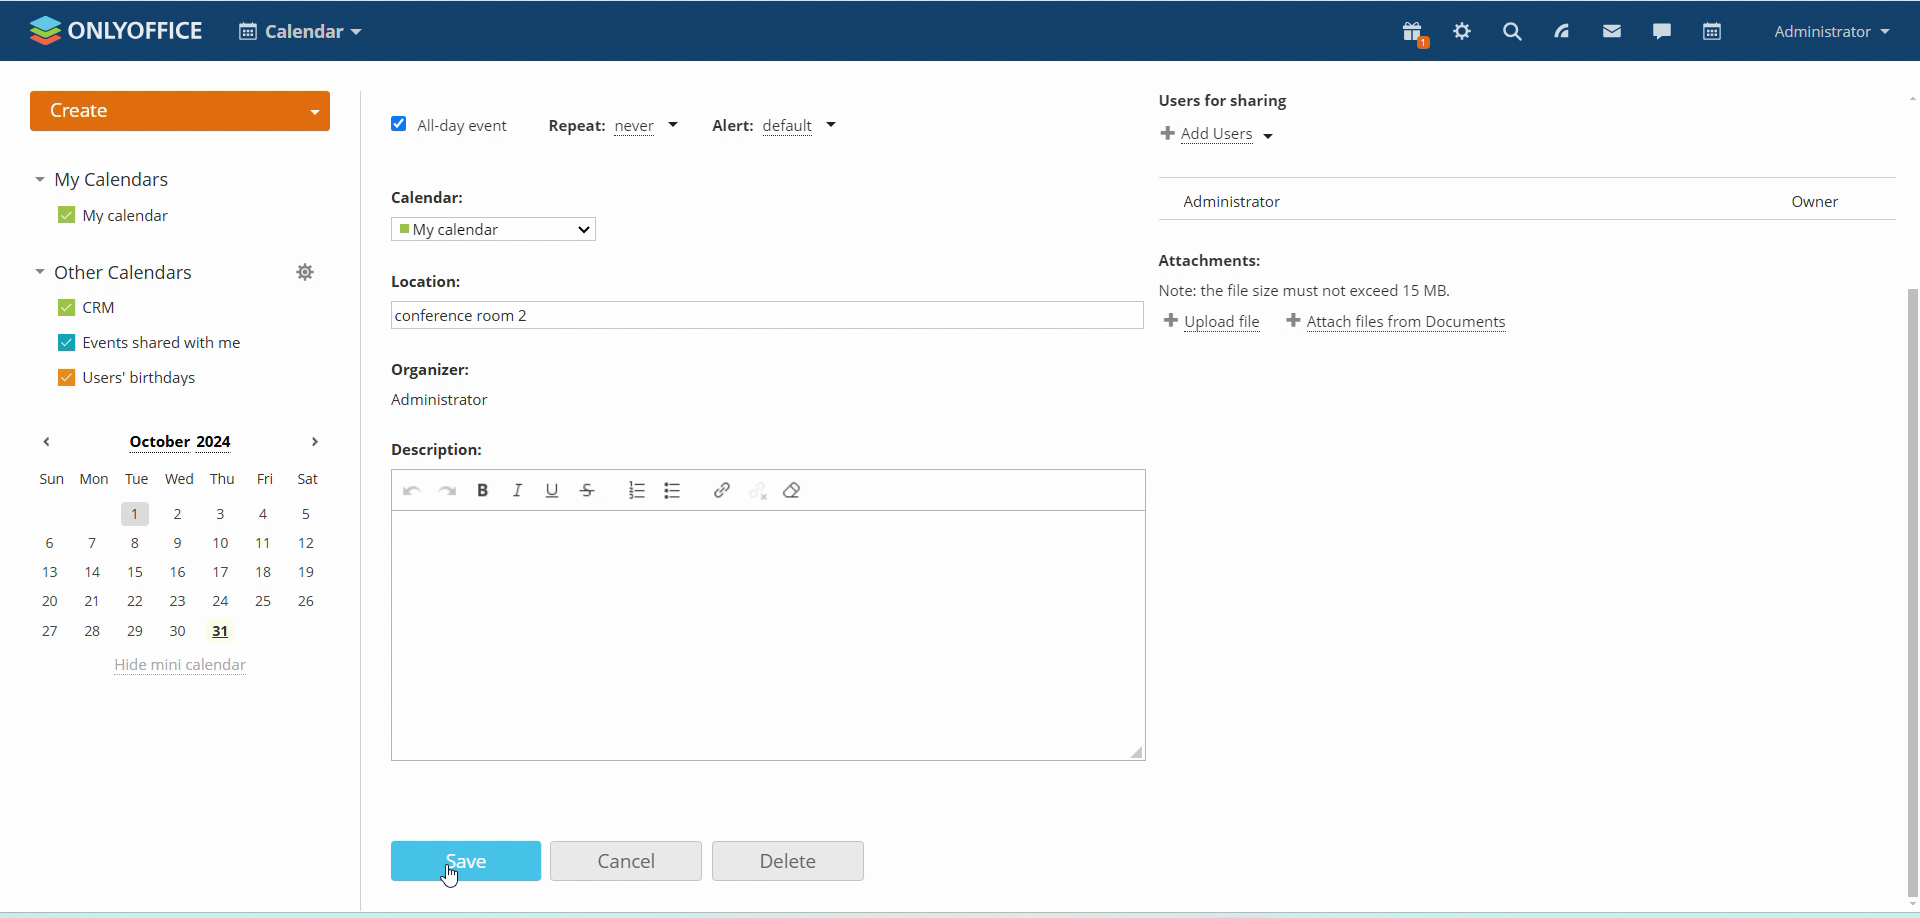 This screenshot has height=918, width=1920. Describe the element at coordinates (437, 453) in the screenshot. I see `Description:` at that location.